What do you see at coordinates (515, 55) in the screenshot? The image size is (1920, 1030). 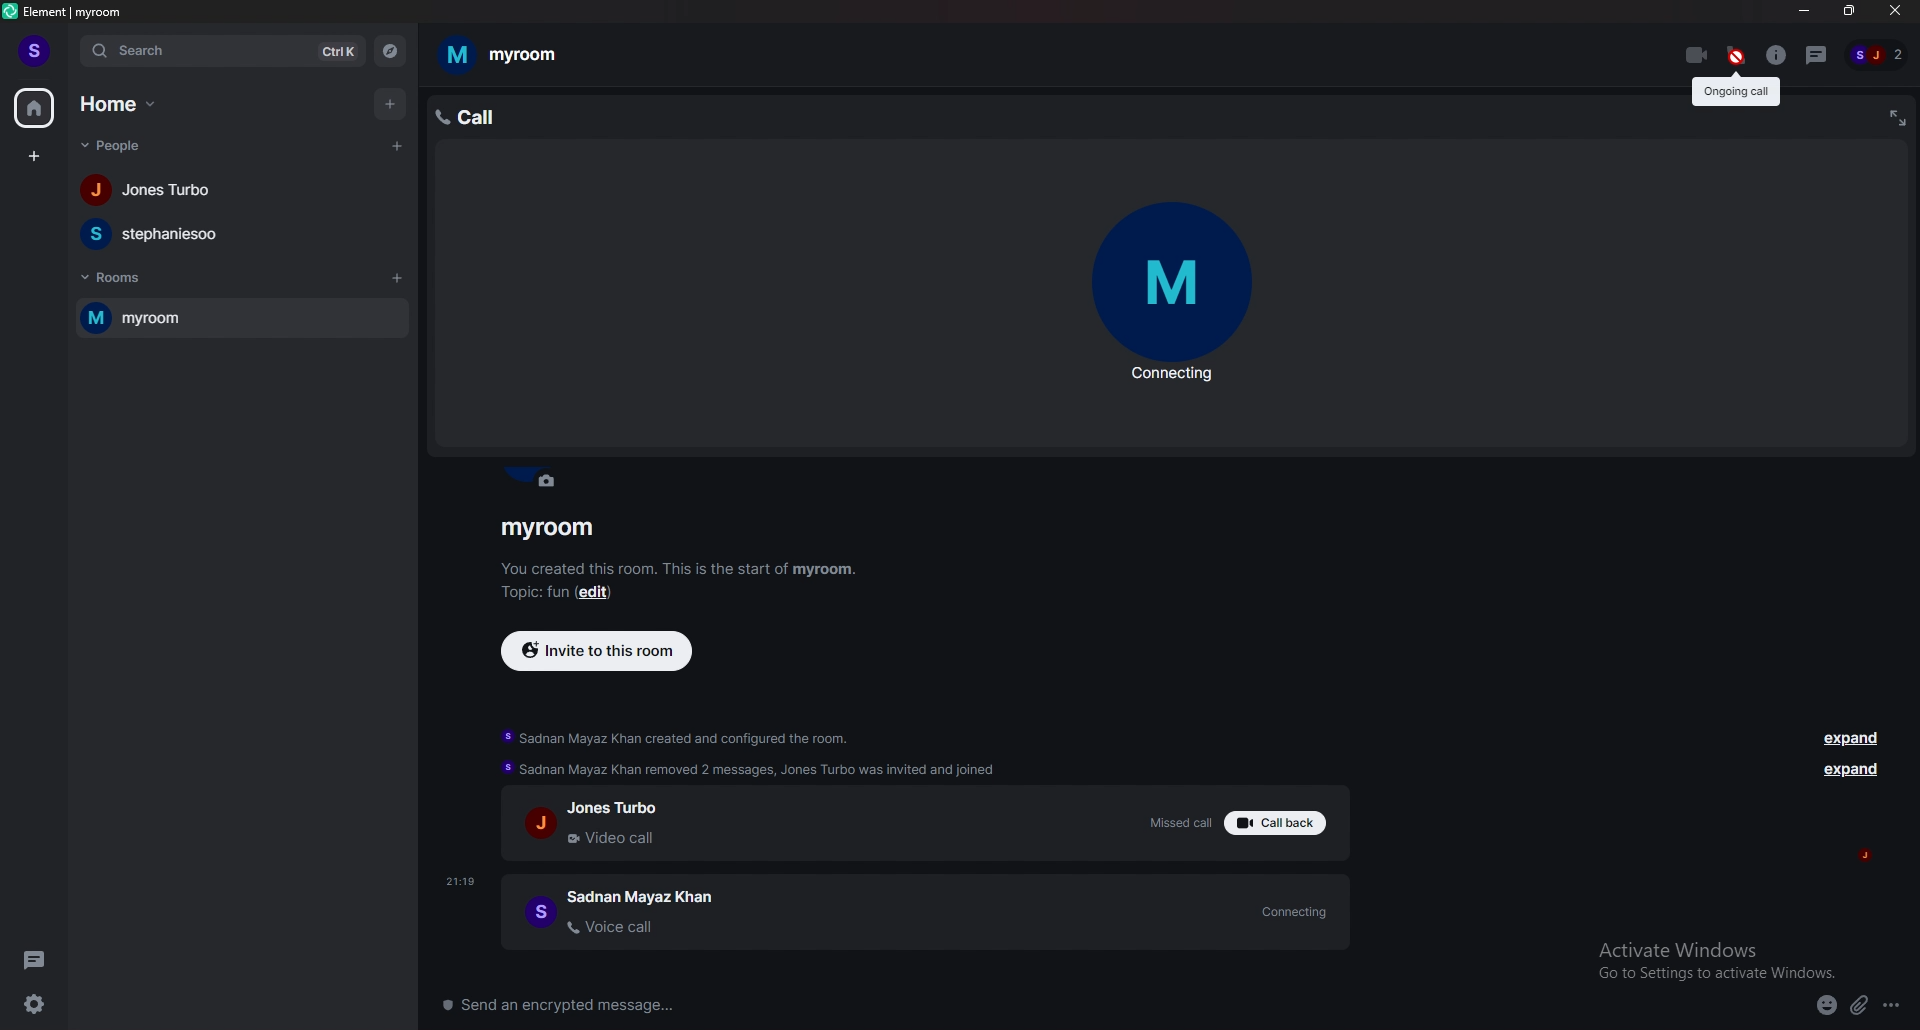 I see `myroom` at bounding box center [515, 55].